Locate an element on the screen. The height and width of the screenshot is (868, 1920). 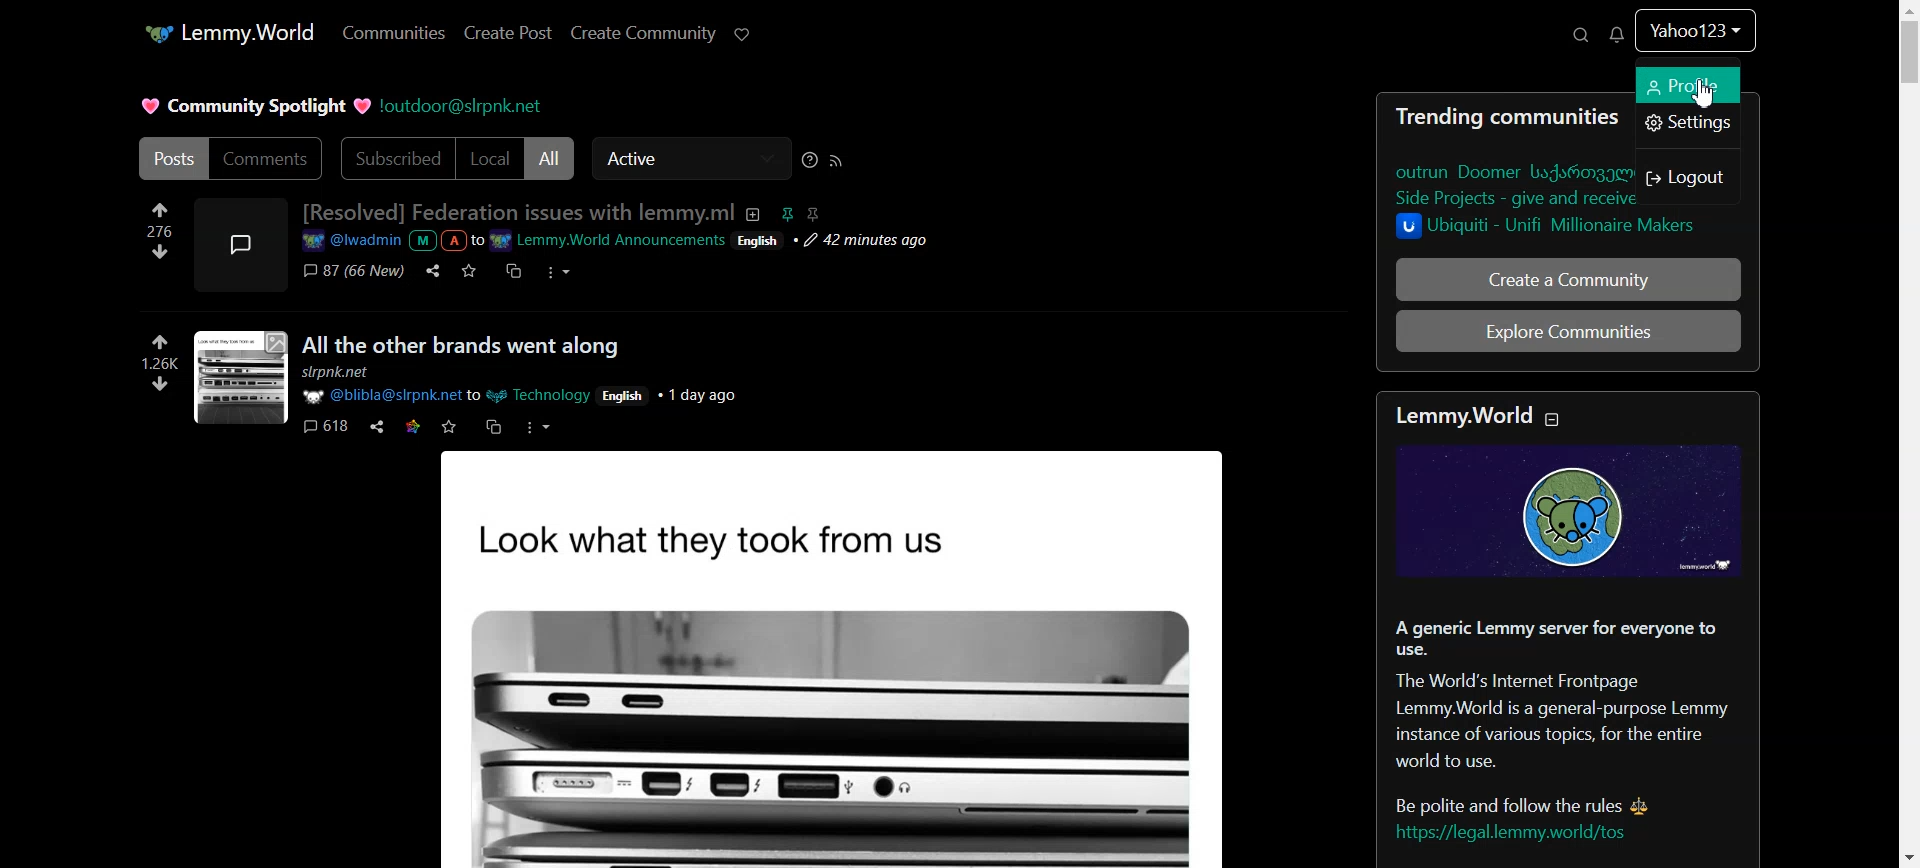
M A to is located at coordinates (446, 241).